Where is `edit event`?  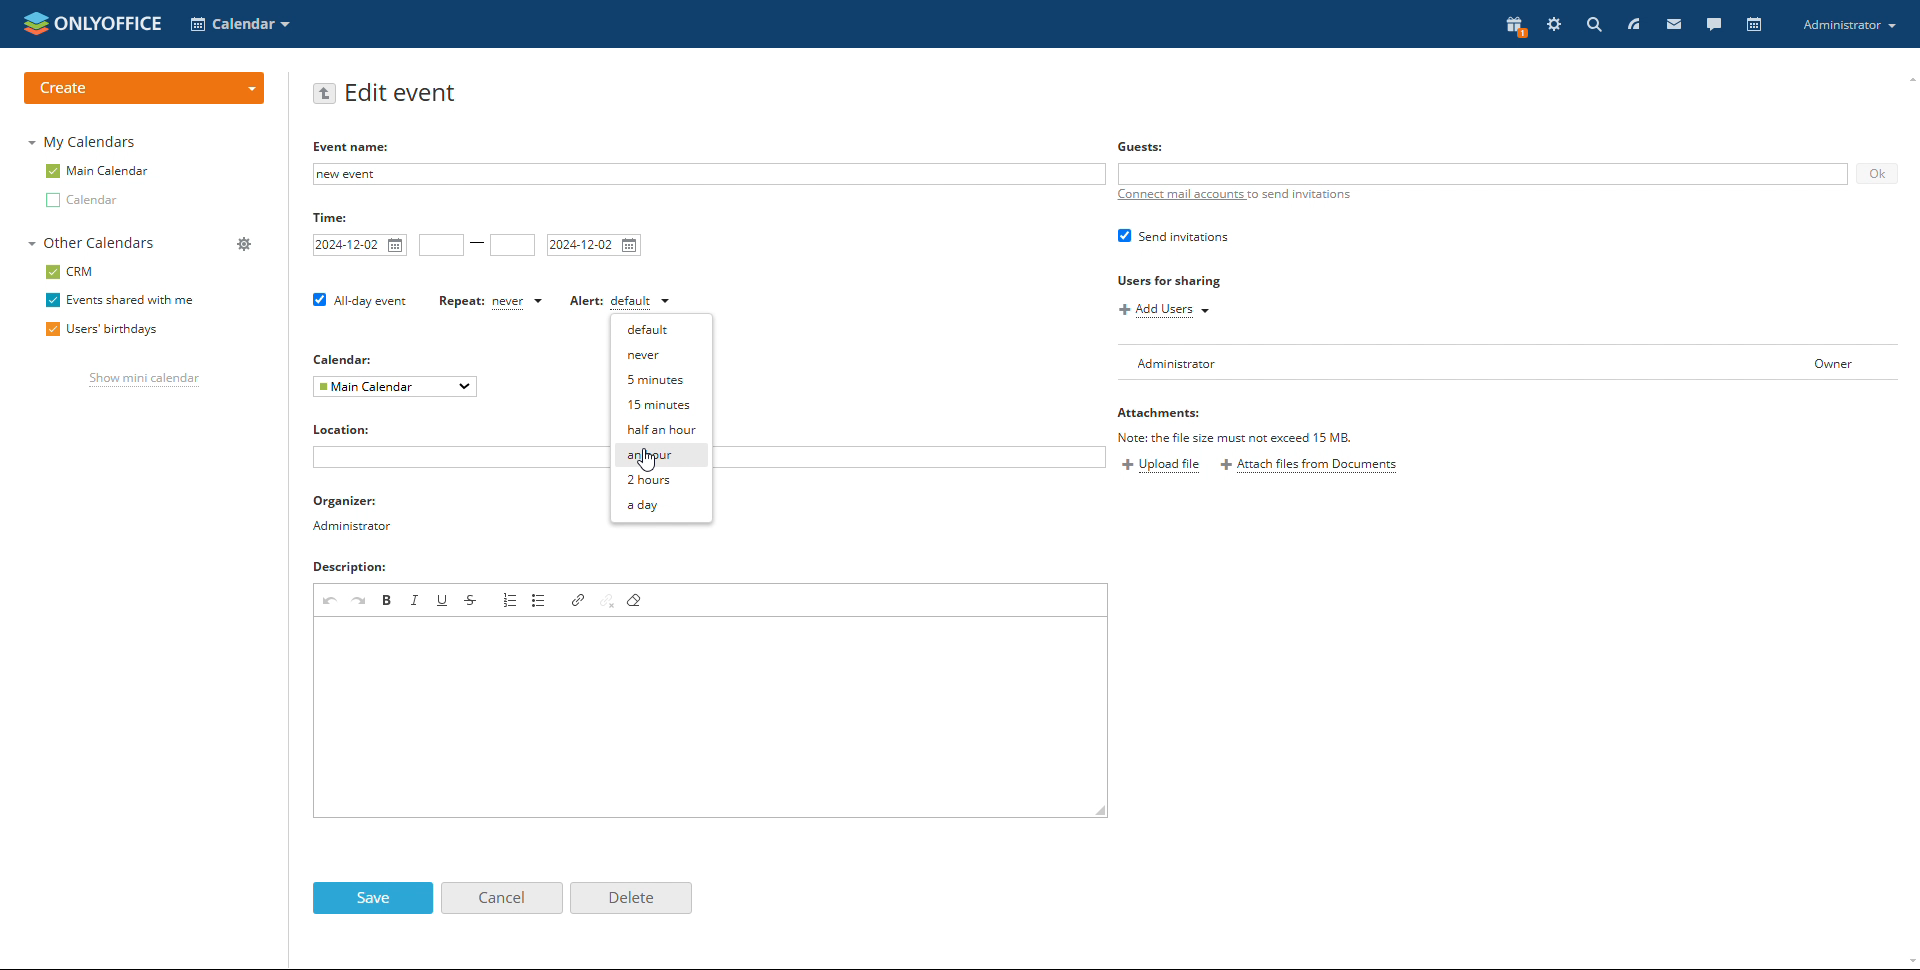 edit event is located at coordinates (401, 94).